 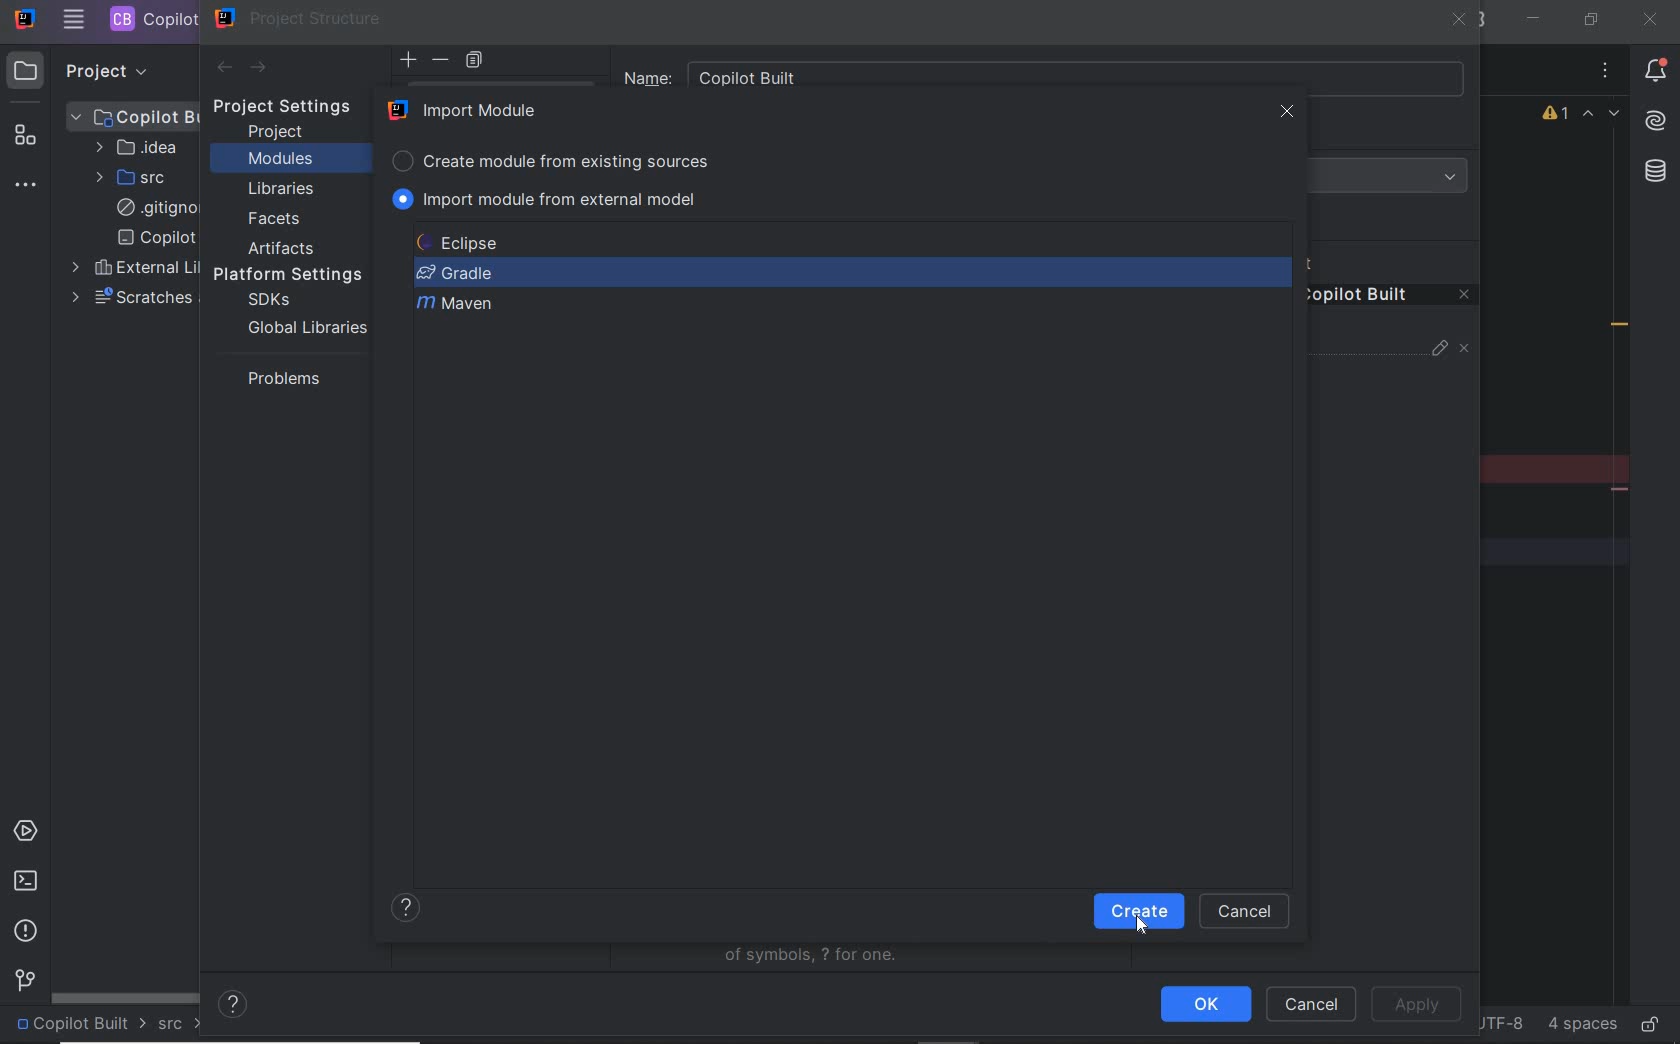 I want to click on 1 warning, so click(x=1557, y=116).